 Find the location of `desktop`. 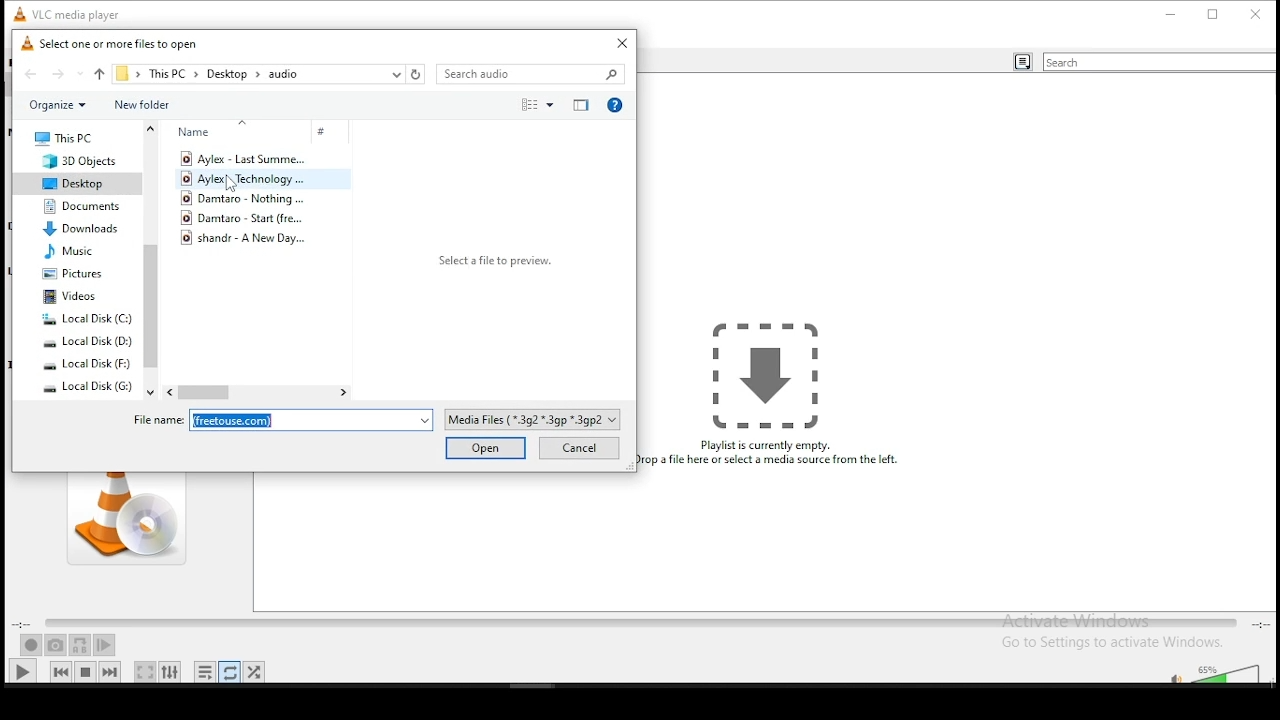

desktop is located at coordinates (72, 183).